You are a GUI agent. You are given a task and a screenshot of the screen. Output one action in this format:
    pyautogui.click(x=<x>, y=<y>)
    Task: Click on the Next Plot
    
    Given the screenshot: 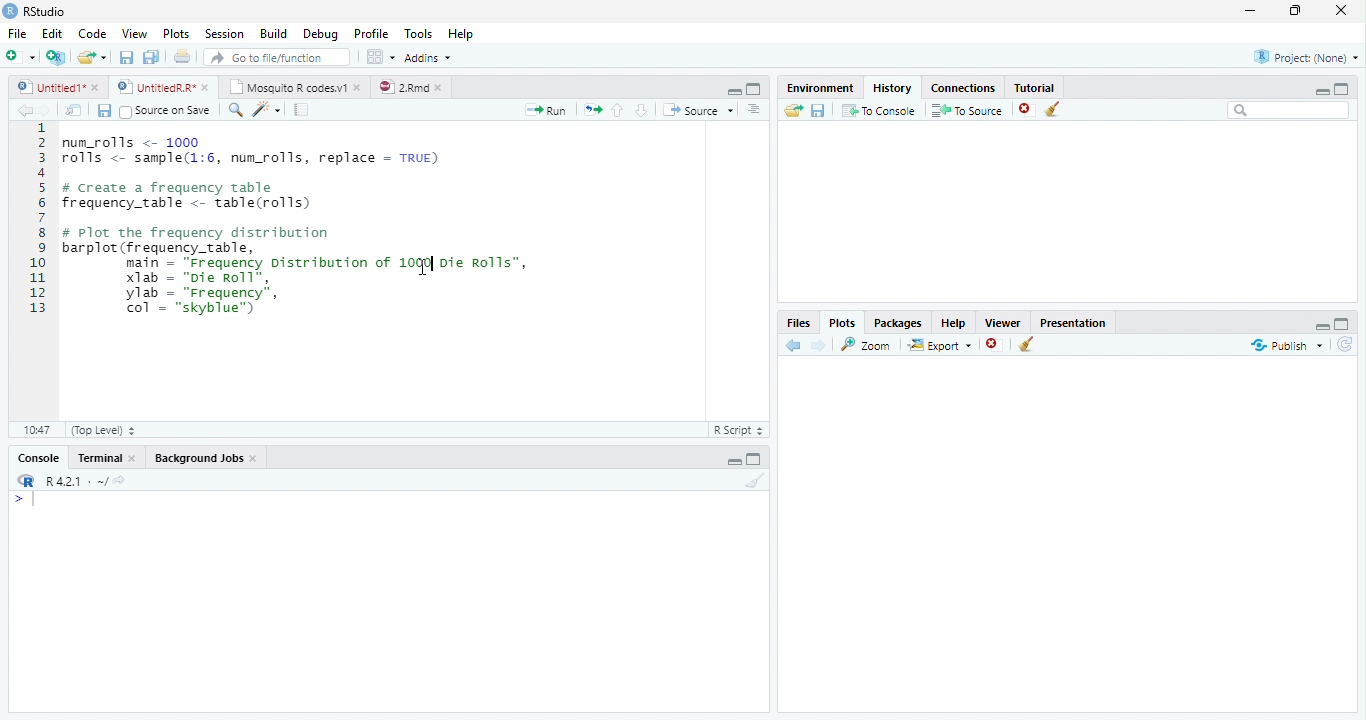 What is the action you would take?
    pyautogui.click(x=820, y=345)
    